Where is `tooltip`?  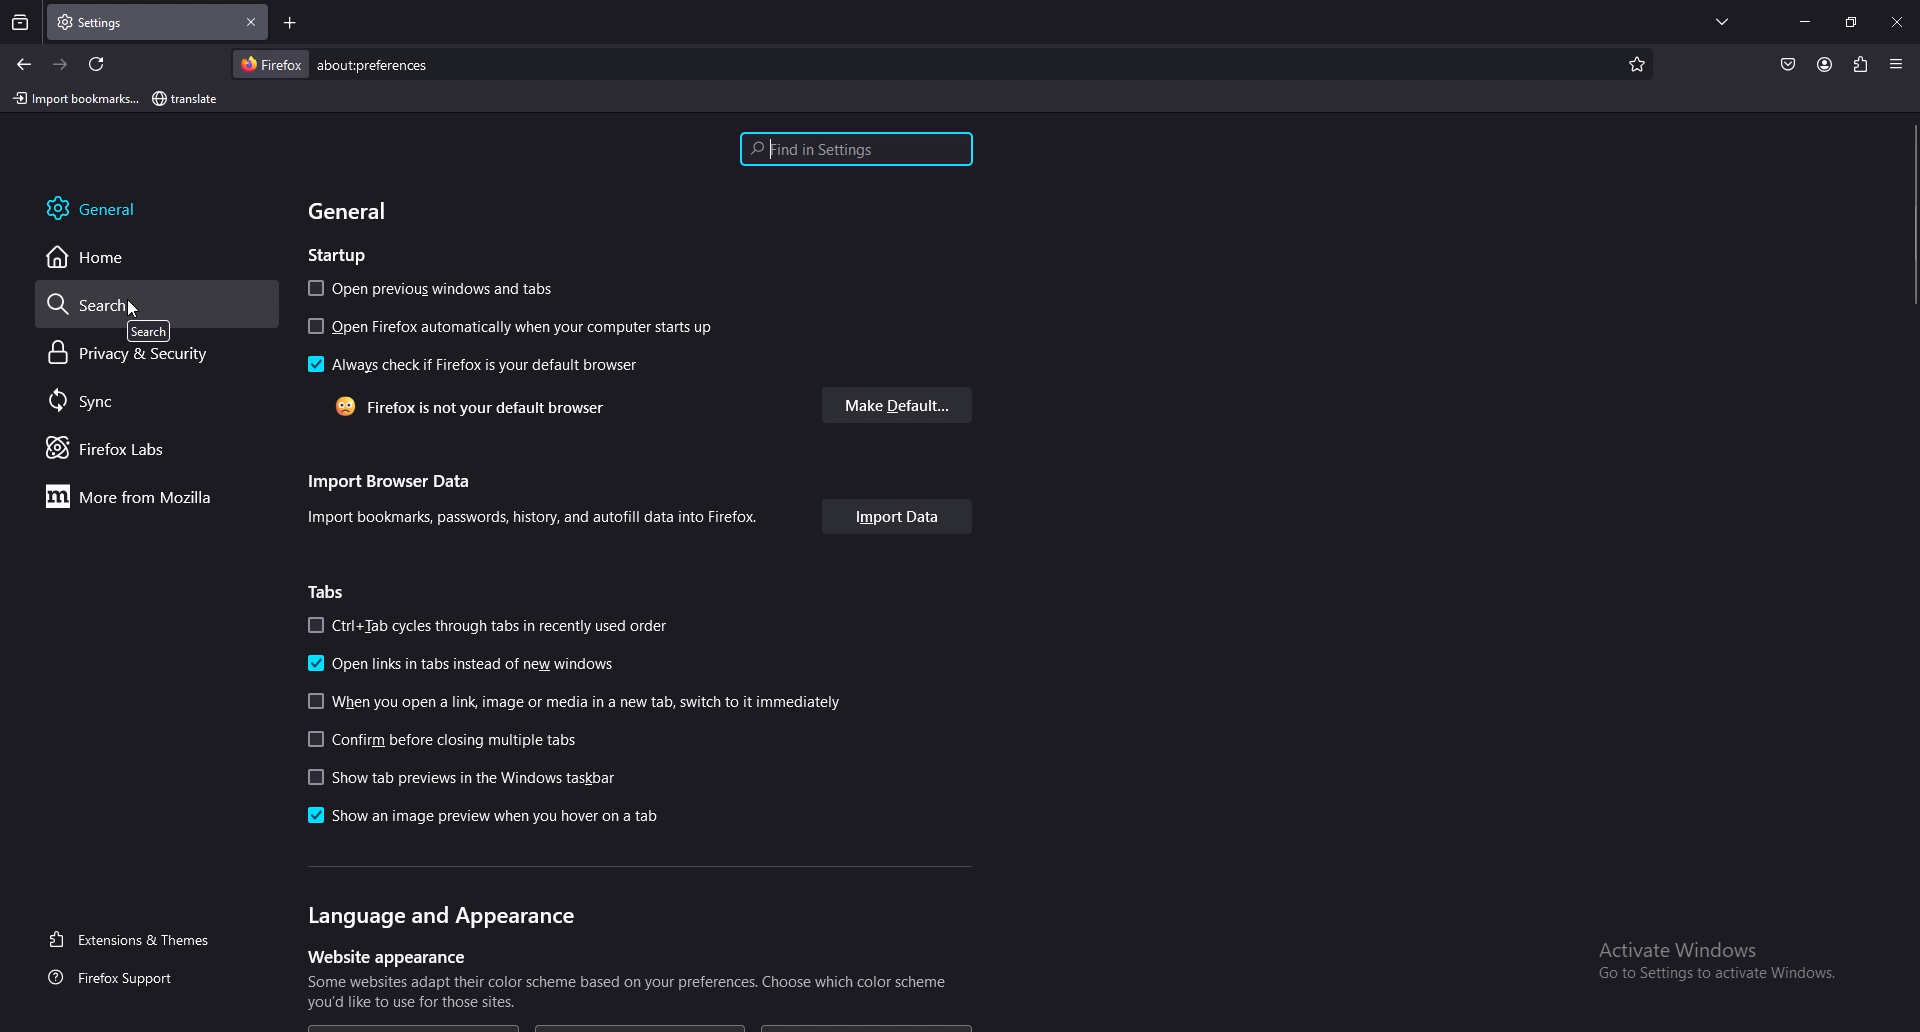 tooltip is located at coordinates (148, 330).